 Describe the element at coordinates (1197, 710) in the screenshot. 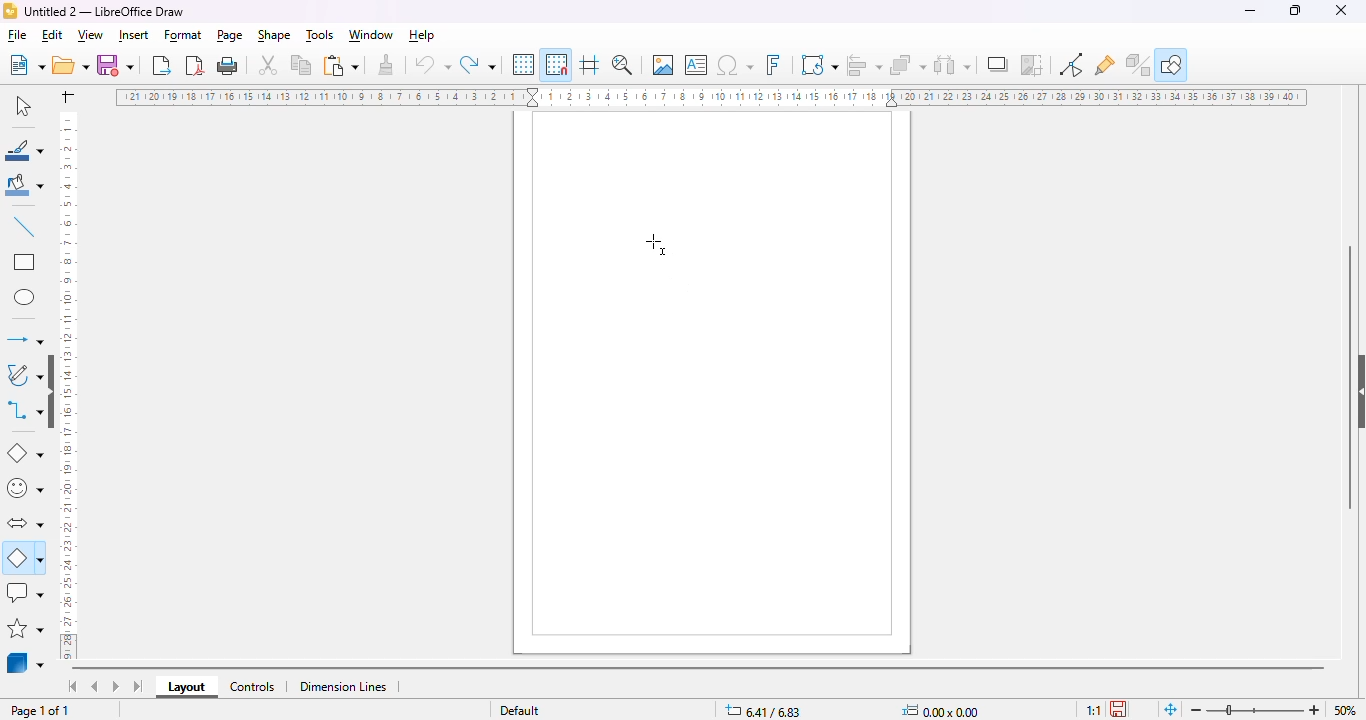

I see `zoom out` at that location.